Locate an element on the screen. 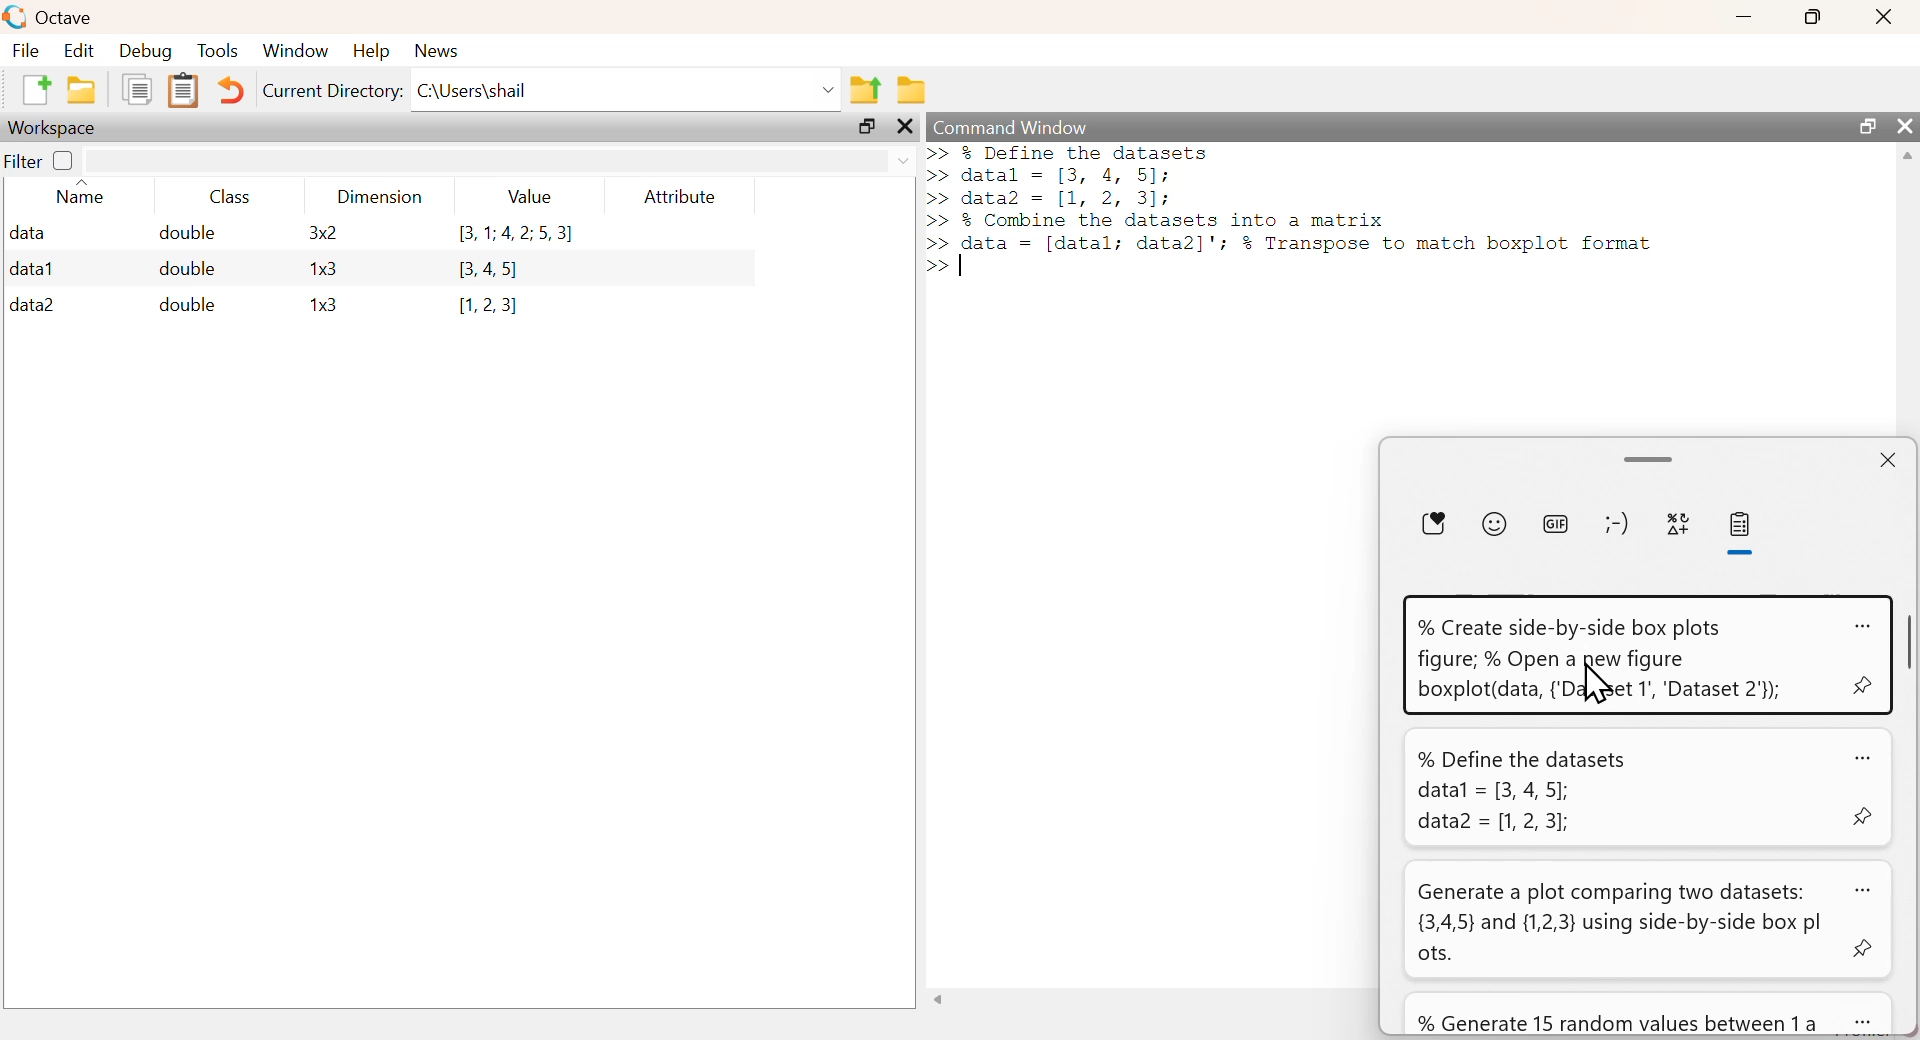 The image size is (1920, 1040). Scroll bar is located at coordinates (1908, 650).